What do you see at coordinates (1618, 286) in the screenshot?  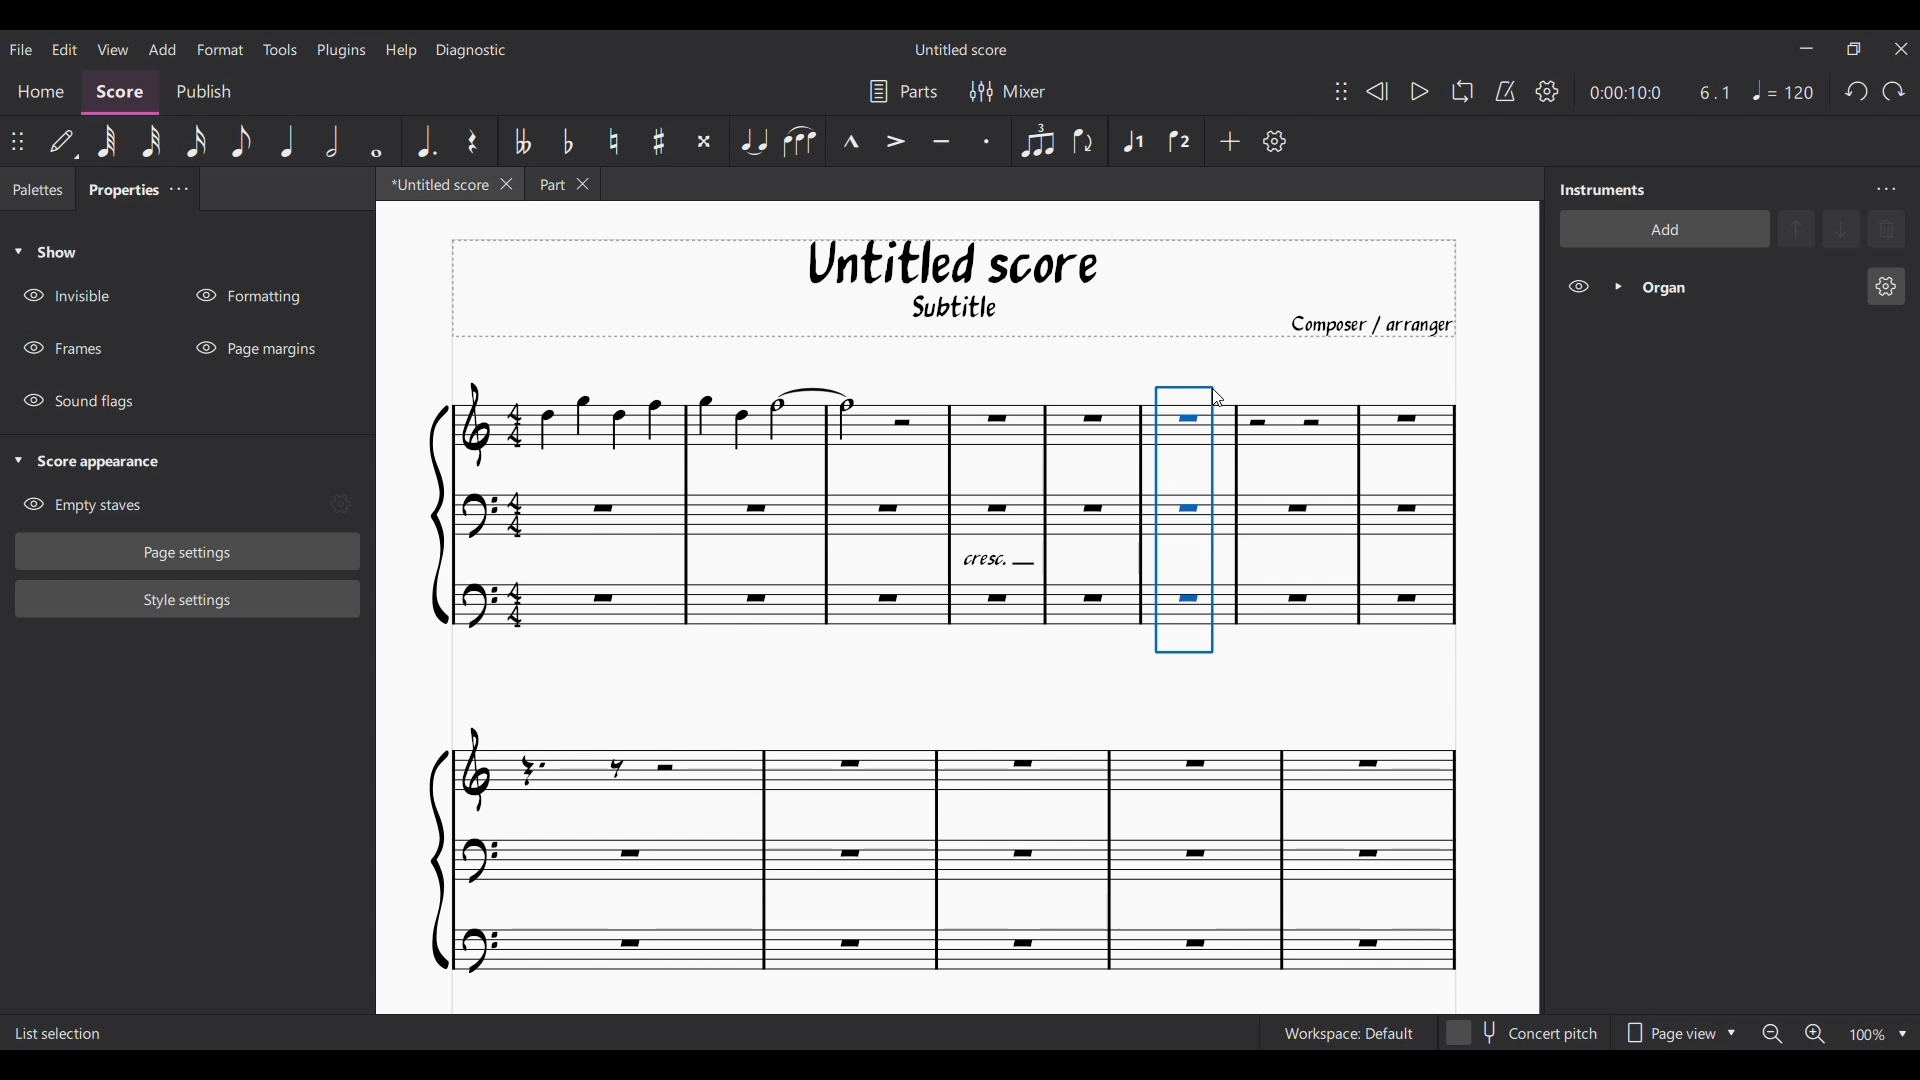 I see `Expand Organs` at bounding box center [1618, 286].